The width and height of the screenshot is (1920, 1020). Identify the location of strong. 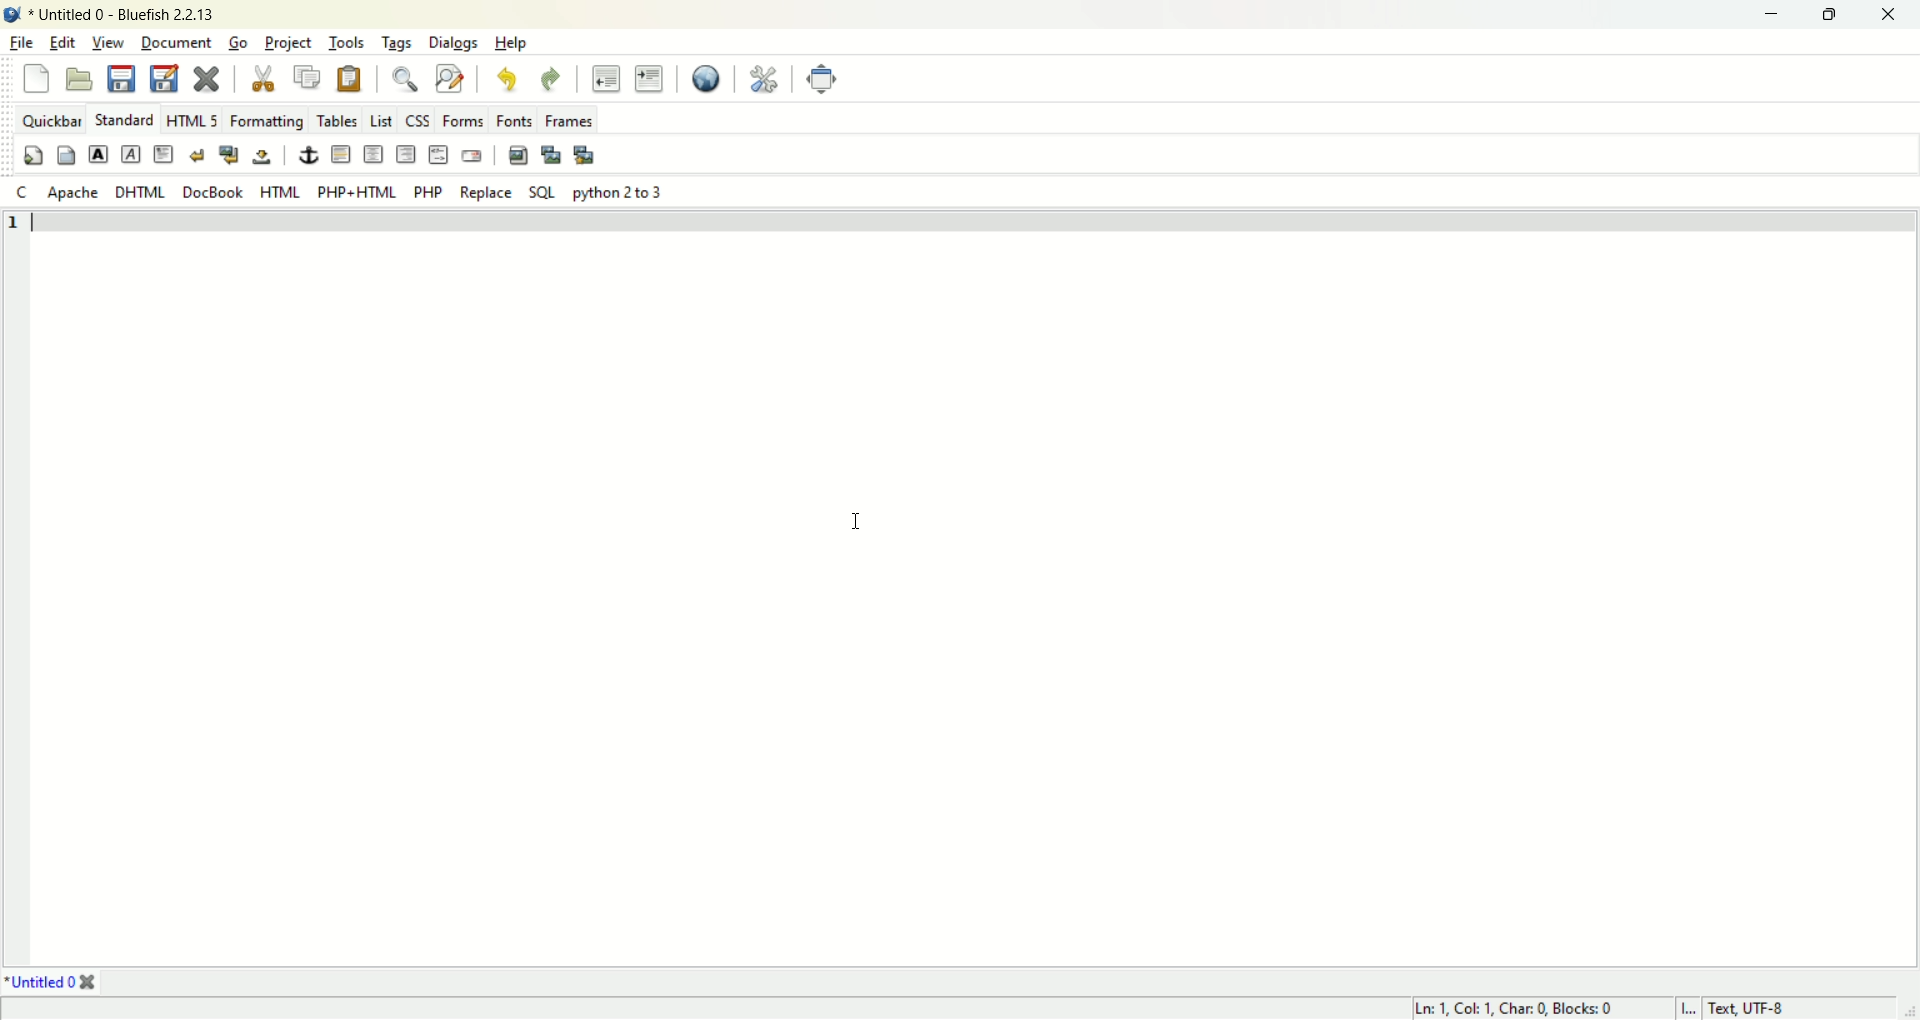
(98, 153).